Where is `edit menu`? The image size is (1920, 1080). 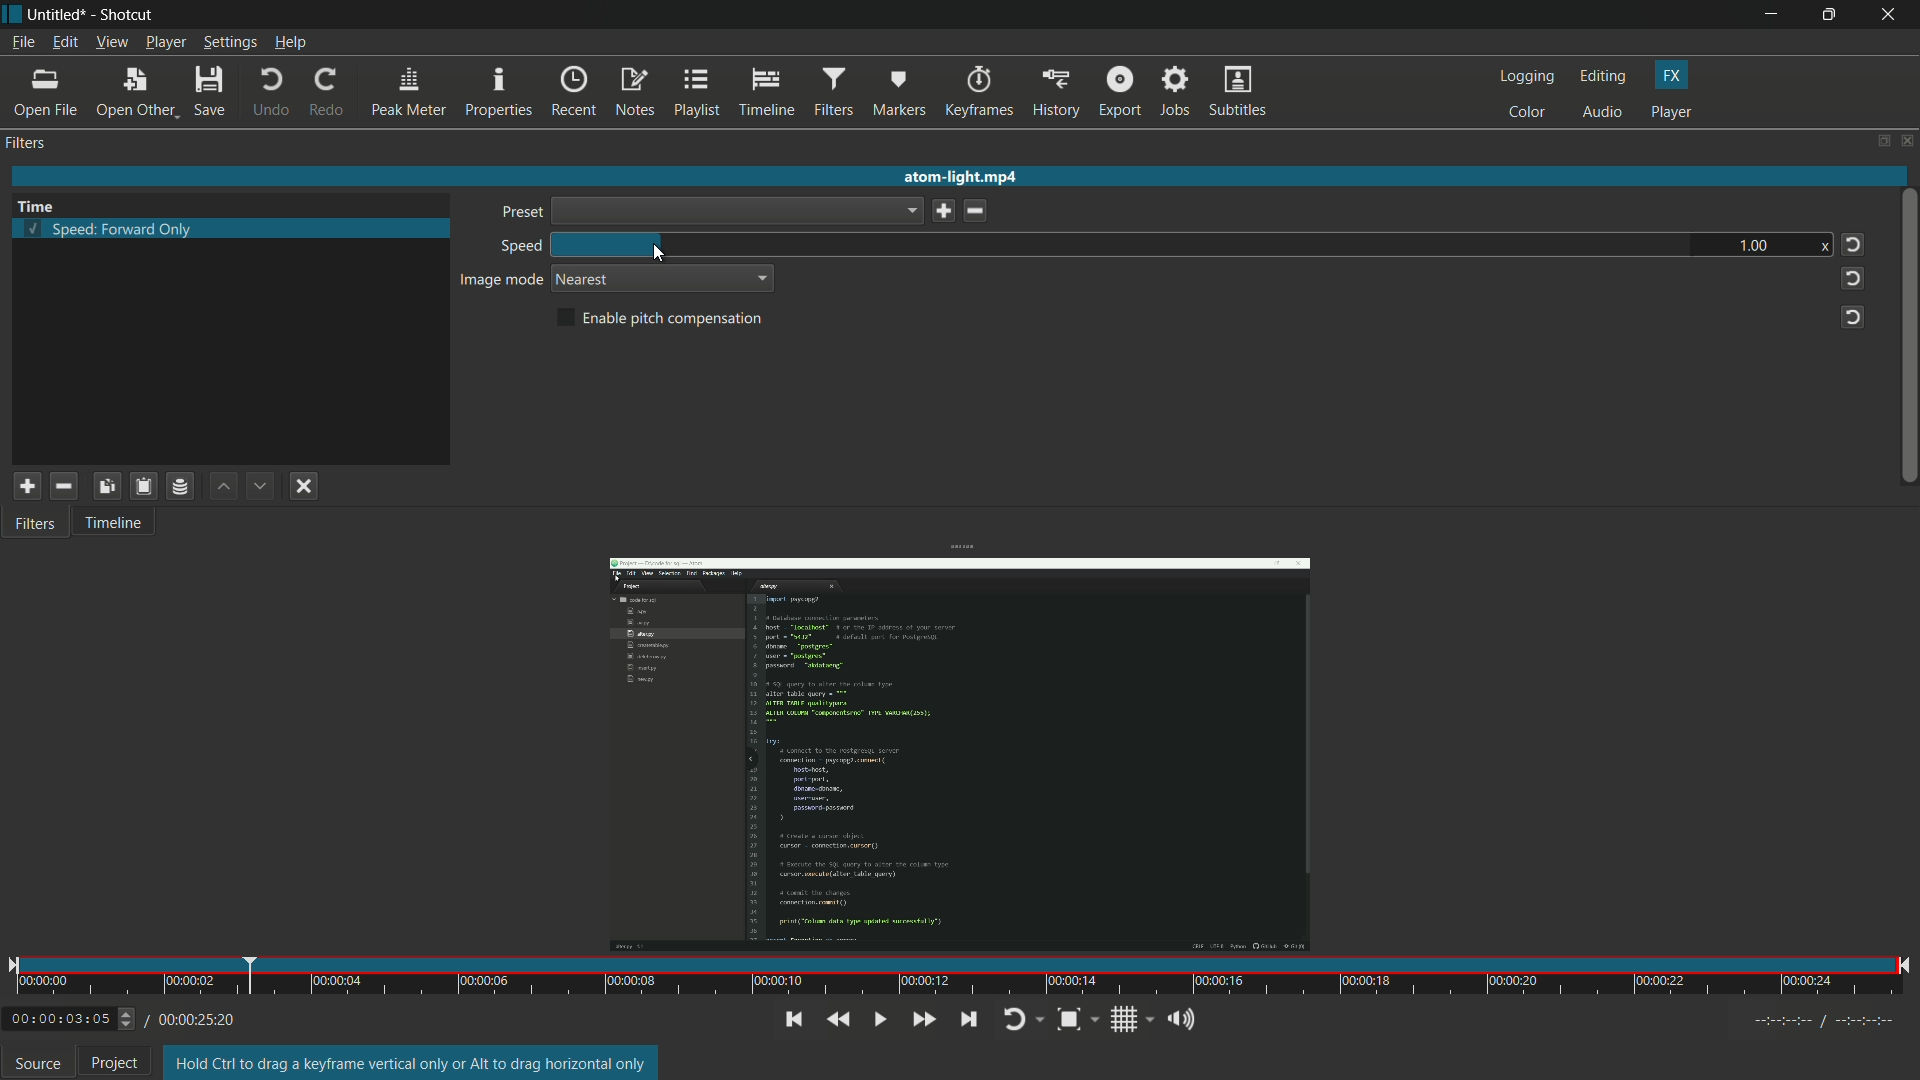
edit menu is located at coordinates (64, 42).